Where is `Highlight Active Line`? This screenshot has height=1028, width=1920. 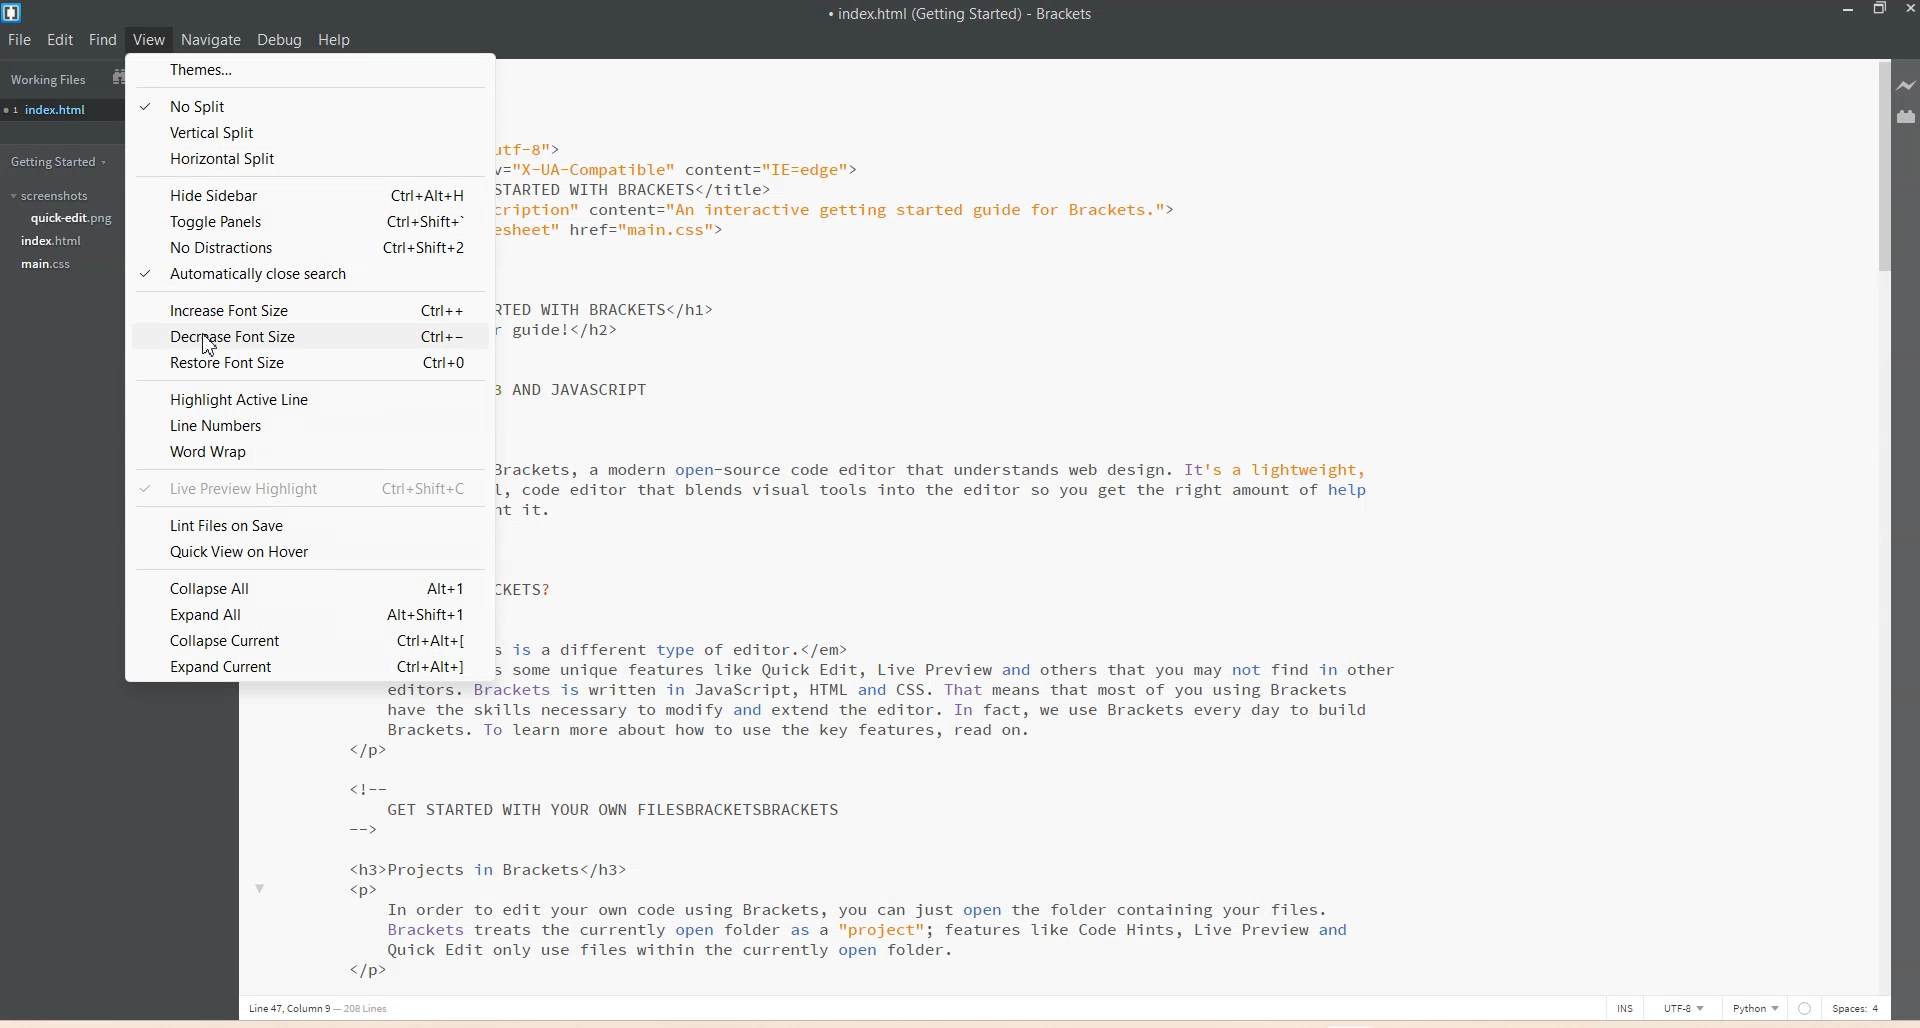
Highlight Active Line is located at coordinates (309, 399).